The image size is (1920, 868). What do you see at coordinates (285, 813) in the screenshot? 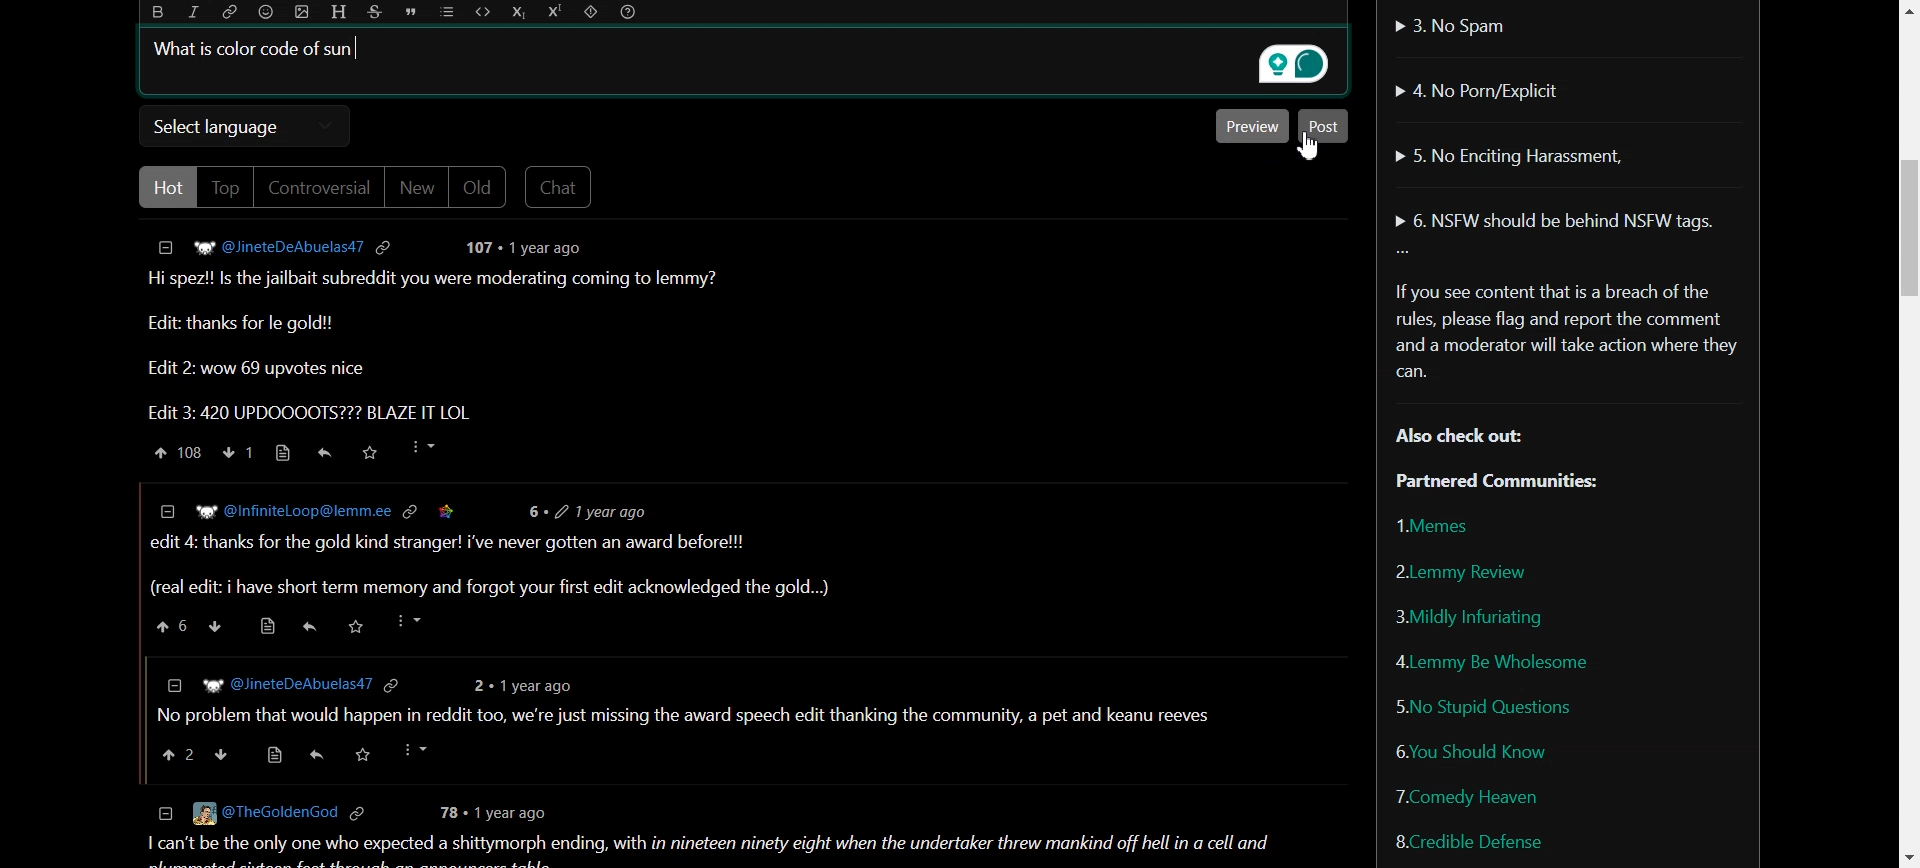
I see `© [Eg @TheGoldenGod` at bounding box center [285, 813].